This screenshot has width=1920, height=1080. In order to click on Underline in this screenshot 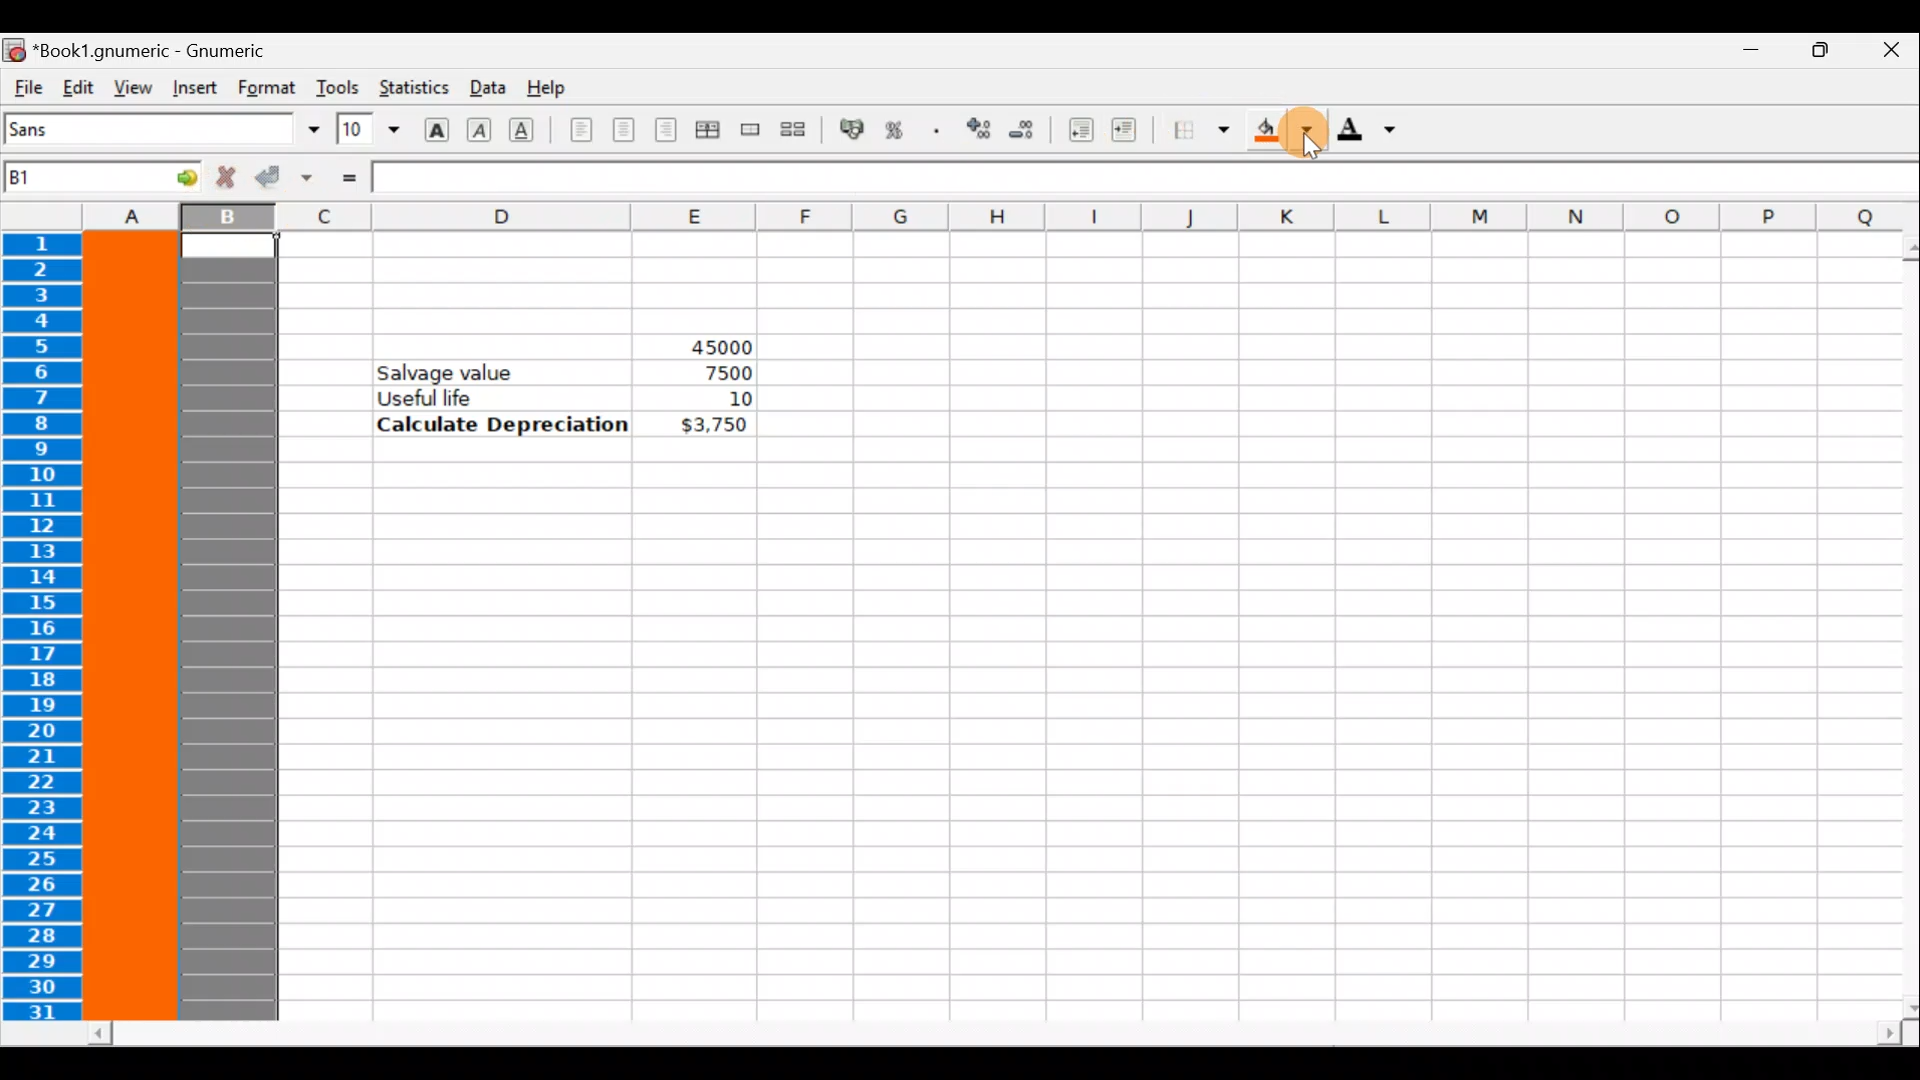, I will do `click(530, 130)`.